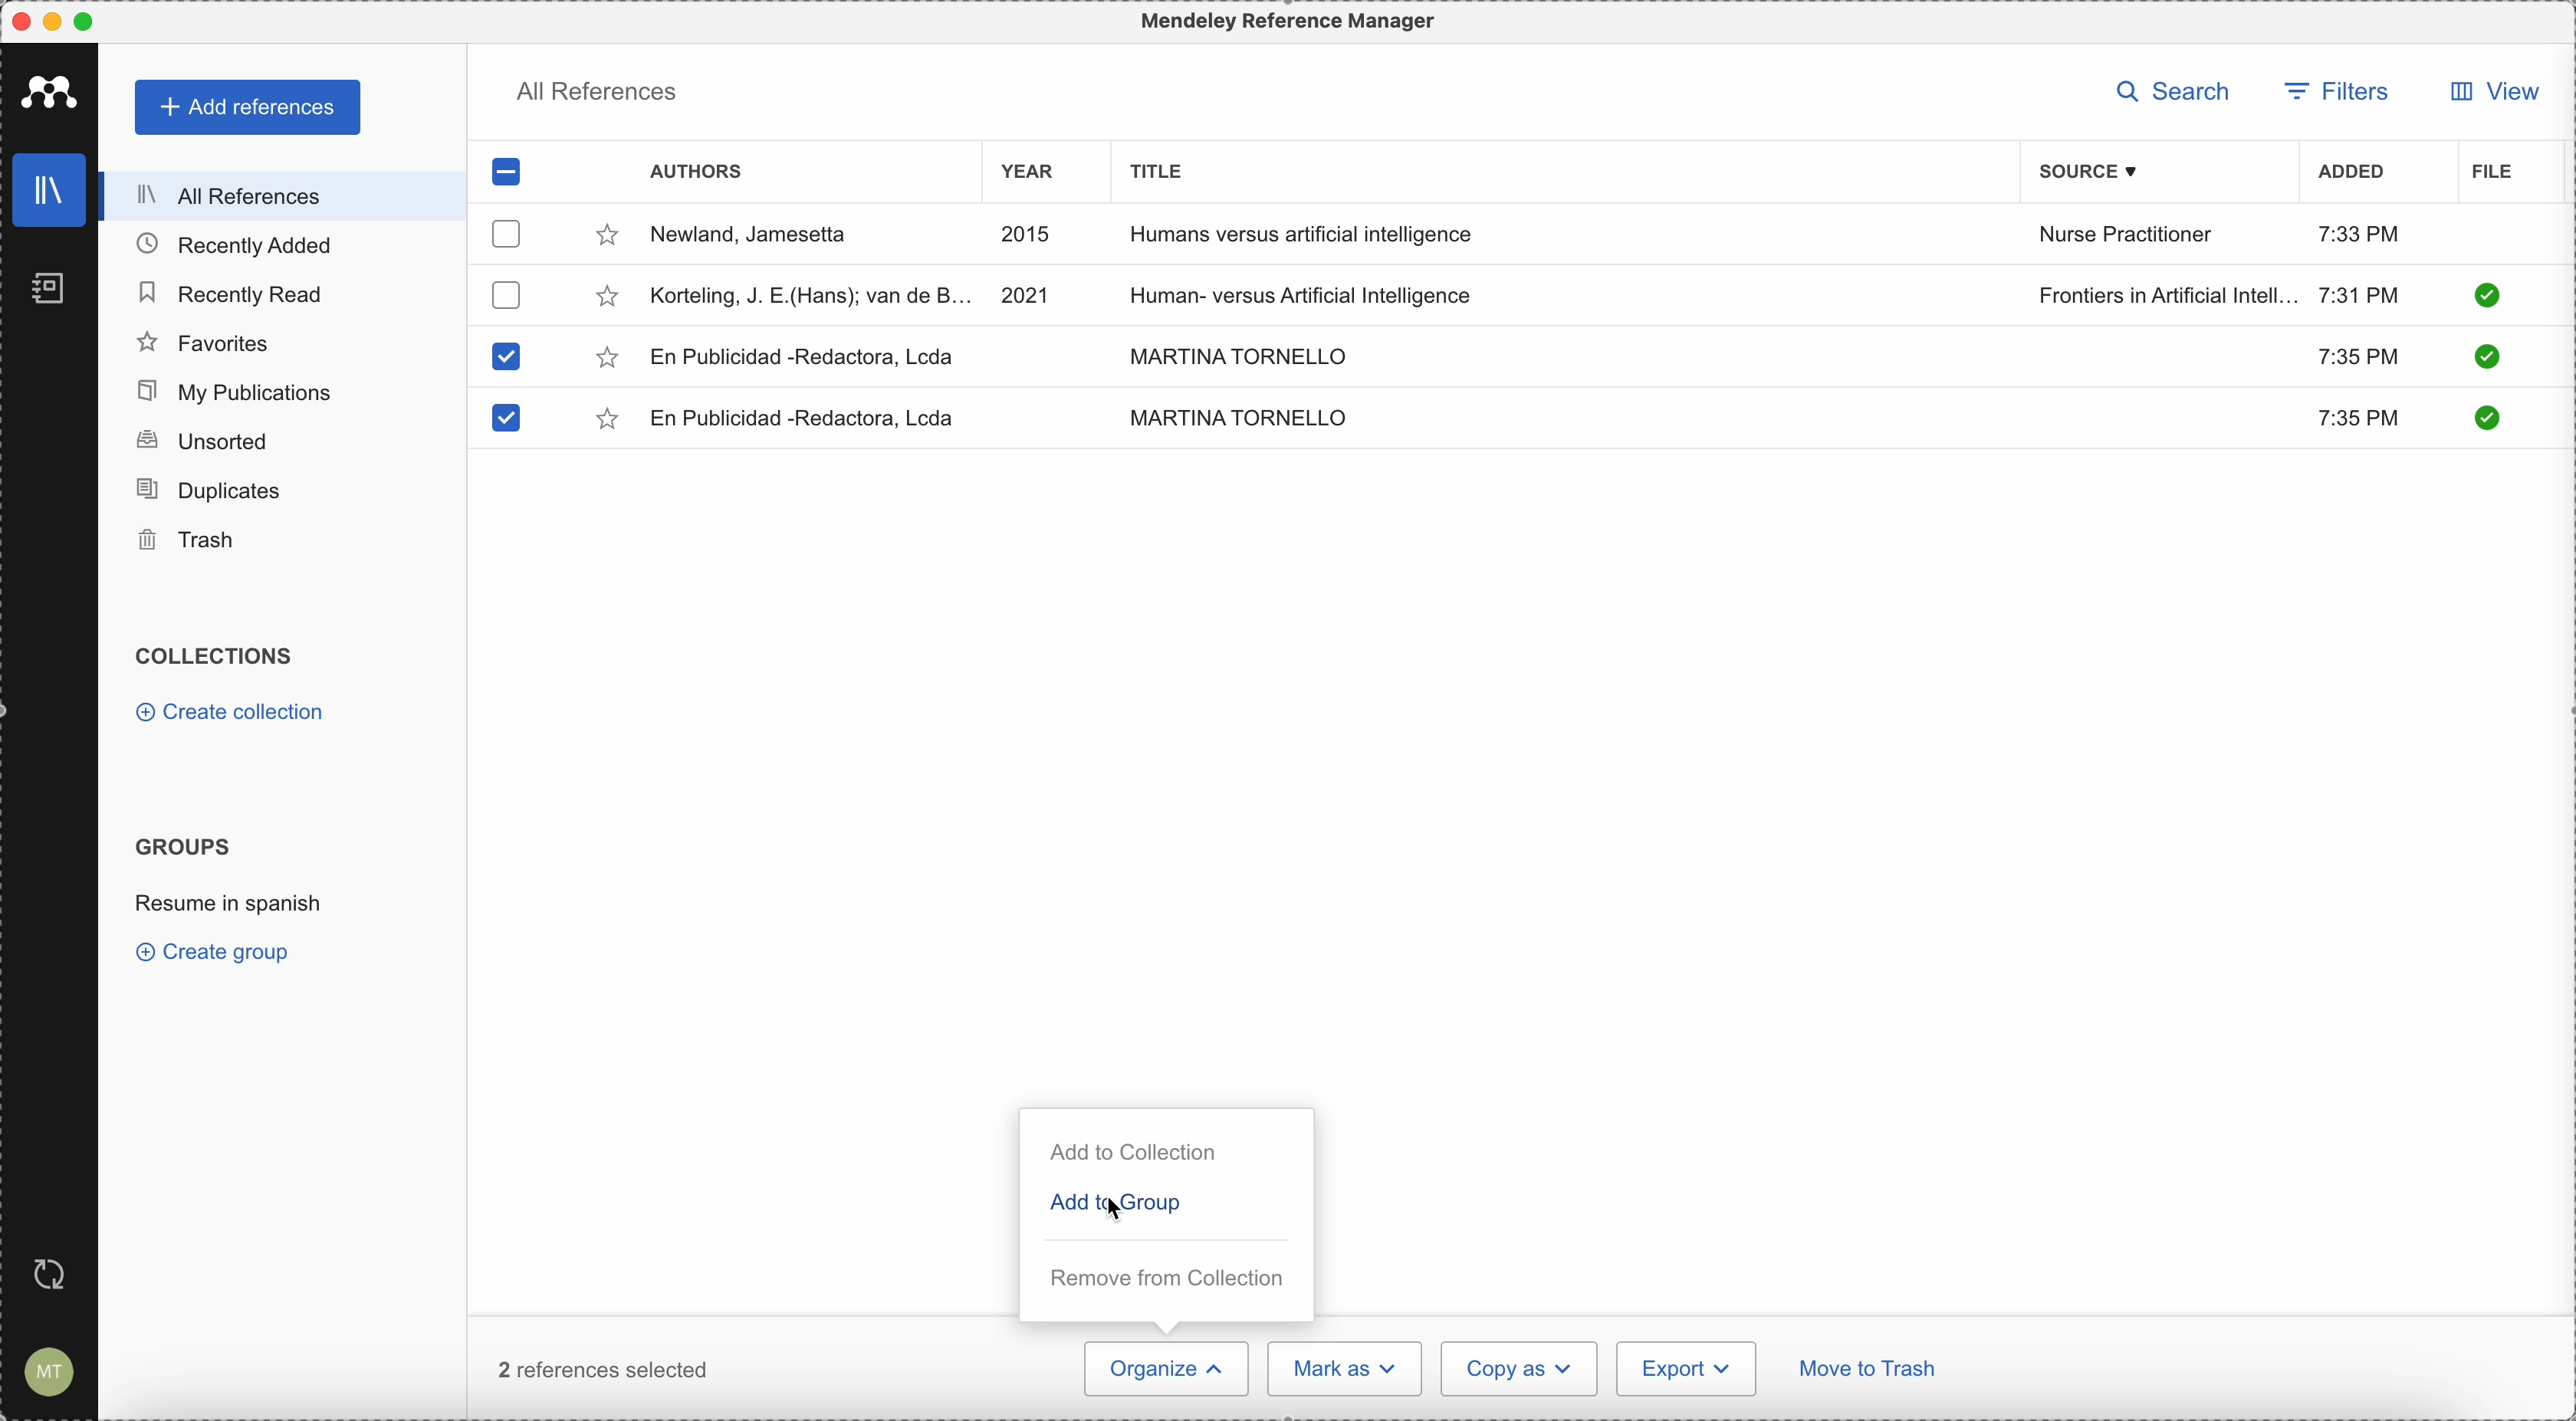  What do you see at coordinates (812, 295) in the screenshot?
I see `Korteling, J.E.(Hans)` at bounding box center [812, 295].